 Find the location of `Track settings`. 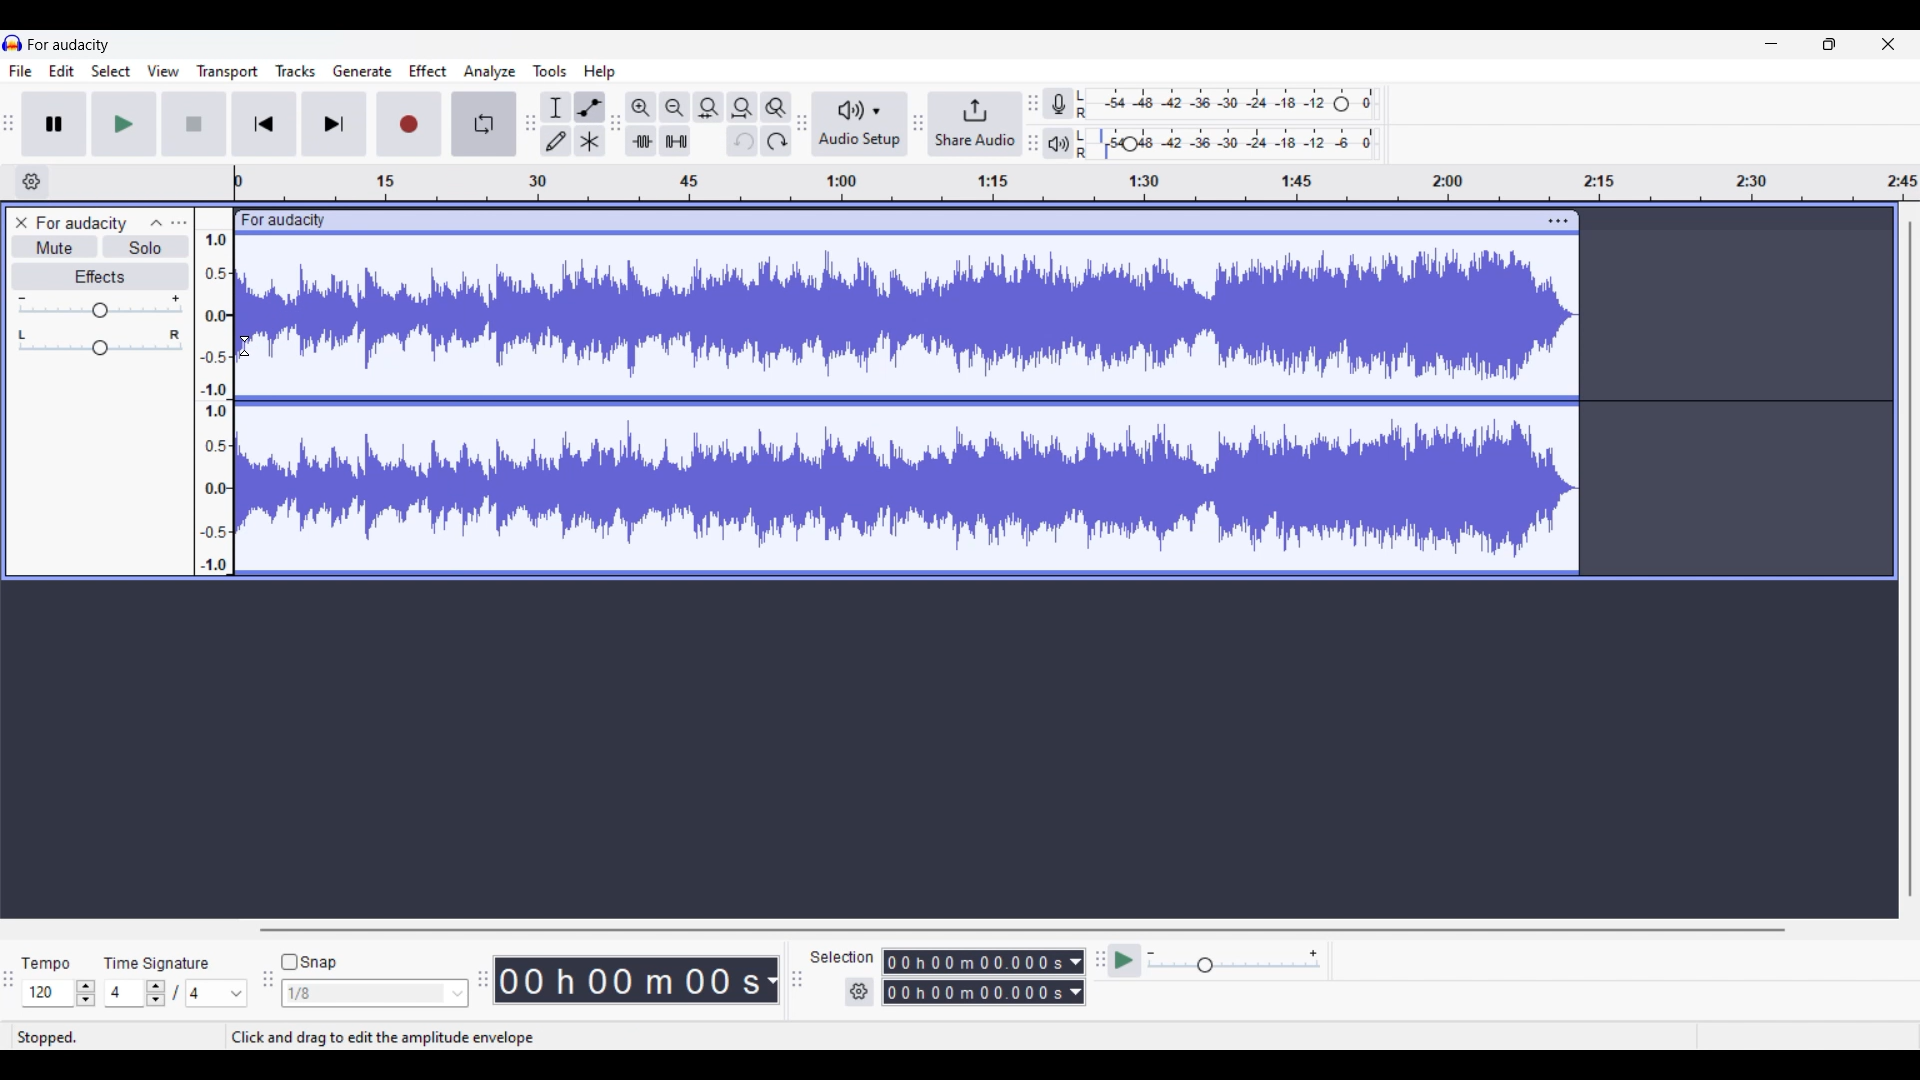

Track settings is located at coordinates (1559, 221).